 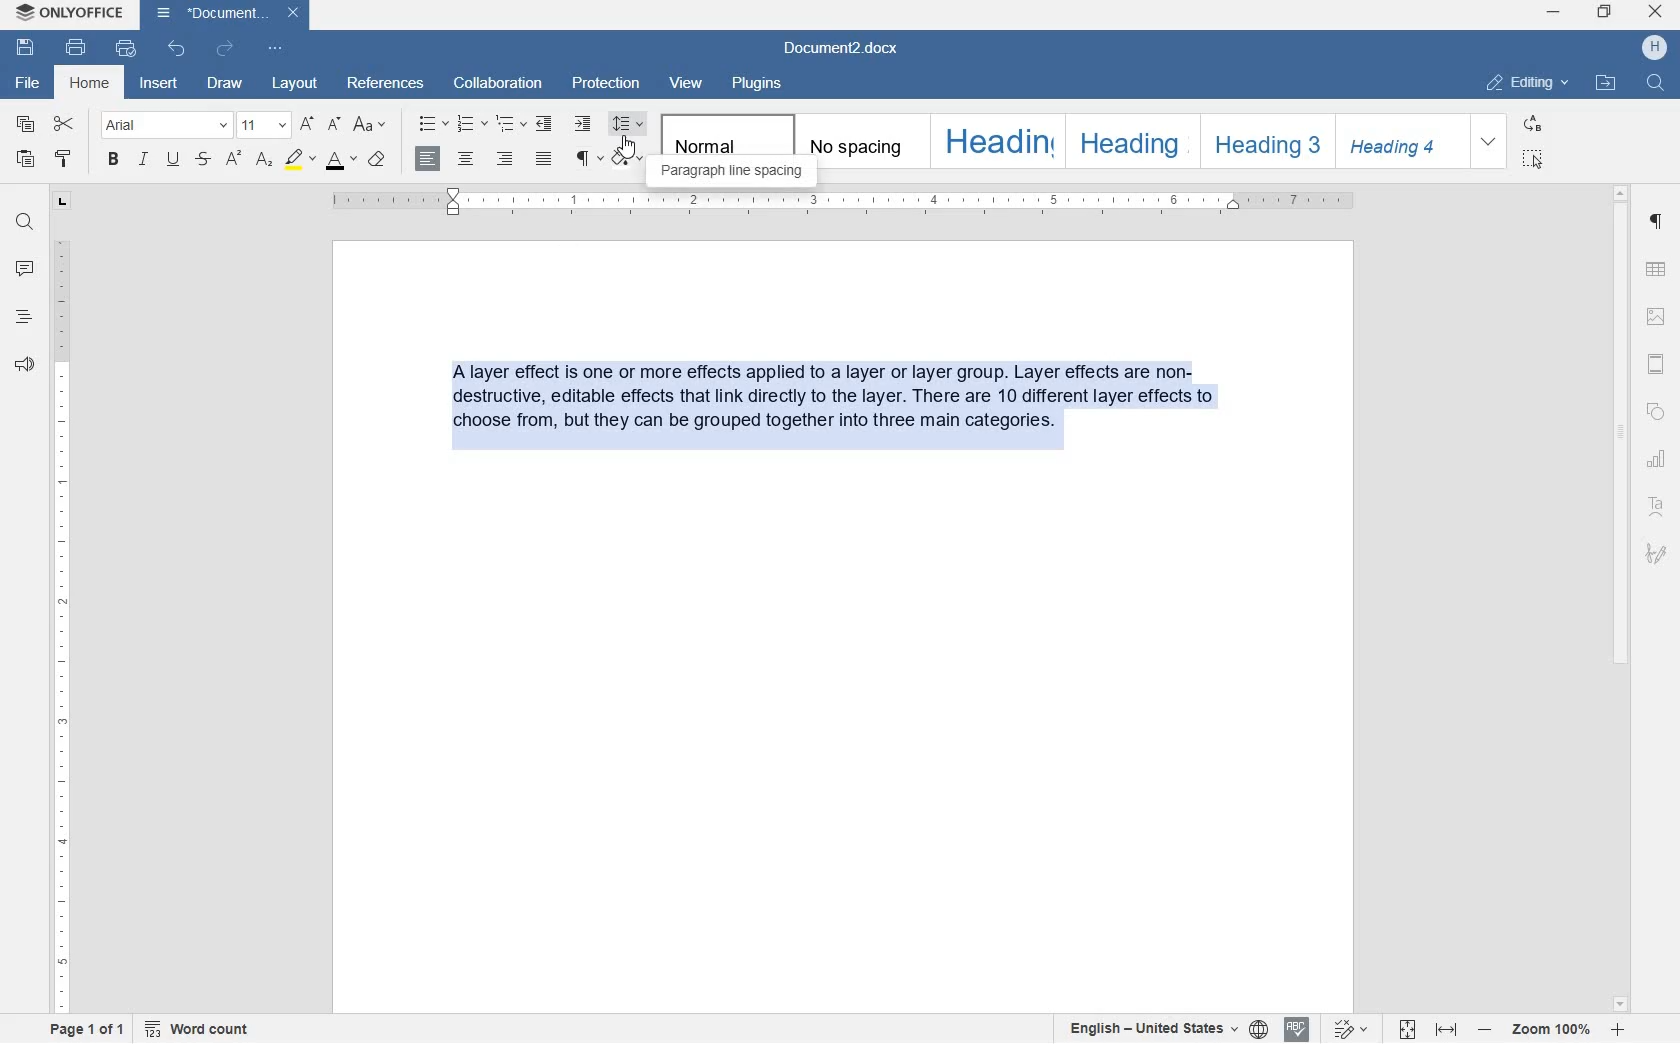 I want to click on text art, so click(x=1657, y=506).